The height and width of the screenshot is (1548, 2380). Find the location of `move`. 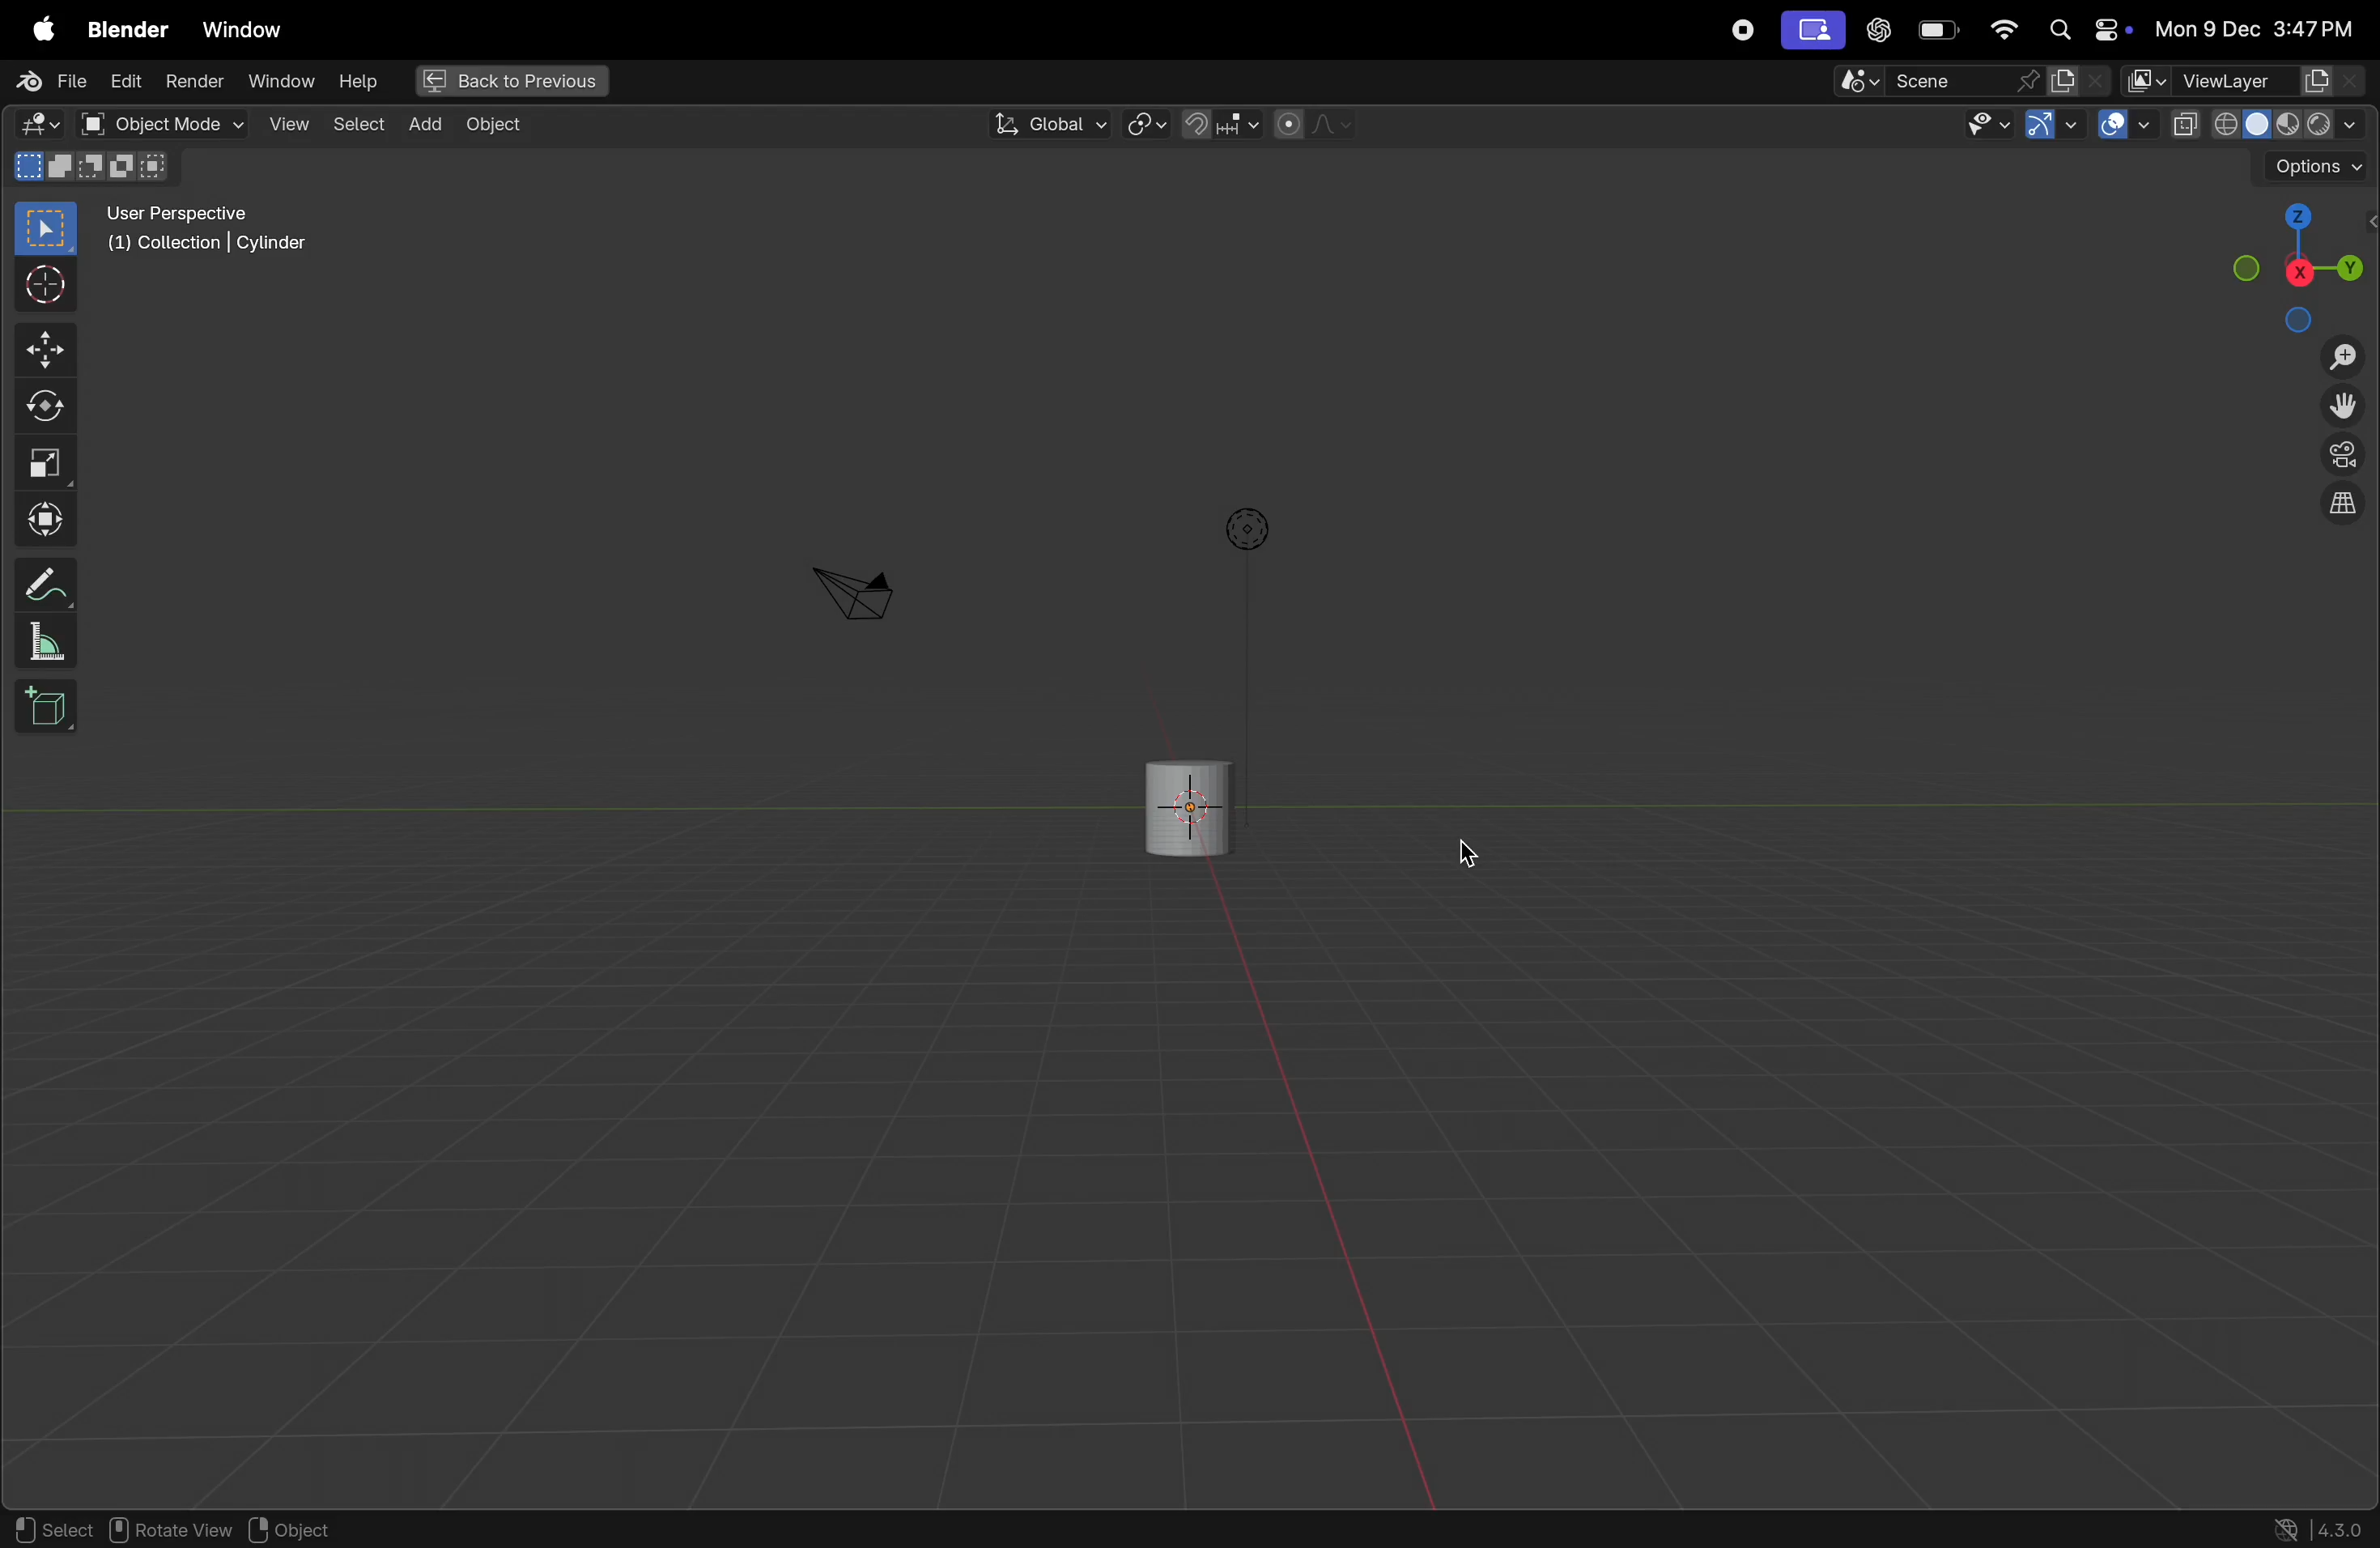

move is located at coordinates (42, 351).